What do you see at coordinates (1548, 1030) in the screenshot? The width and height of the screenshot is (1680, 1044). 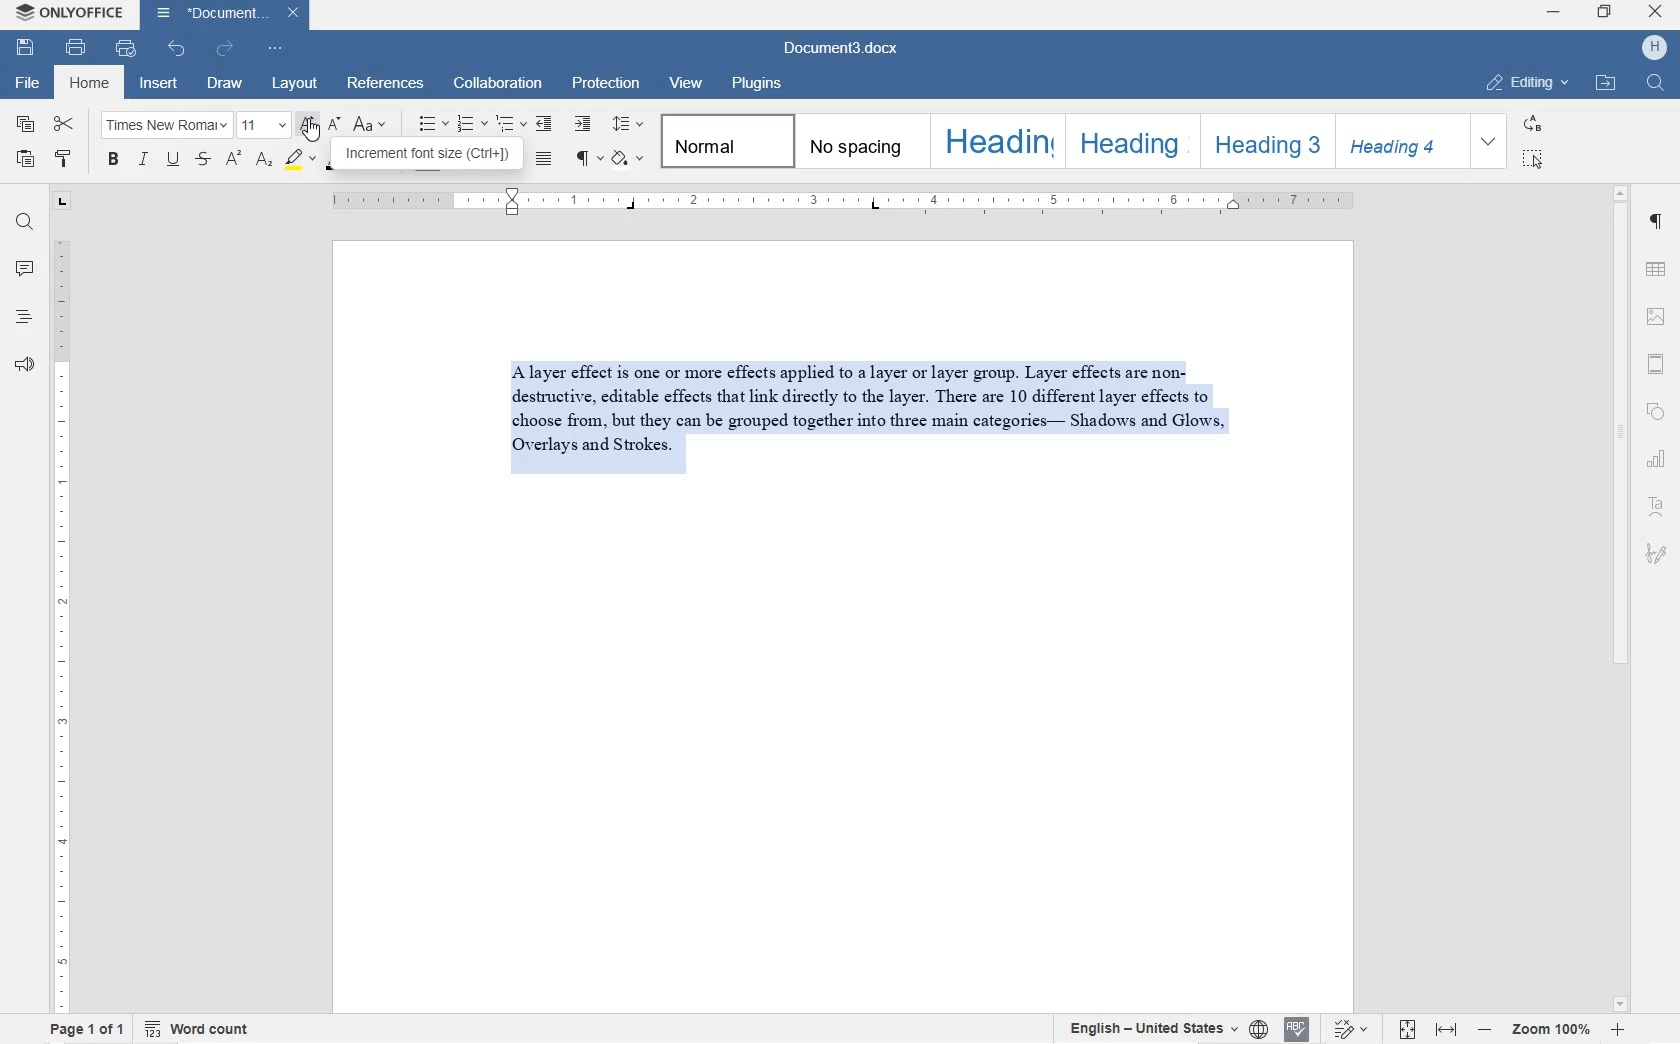 I see `zoom out or in` at bounding box center [1548, 1030].